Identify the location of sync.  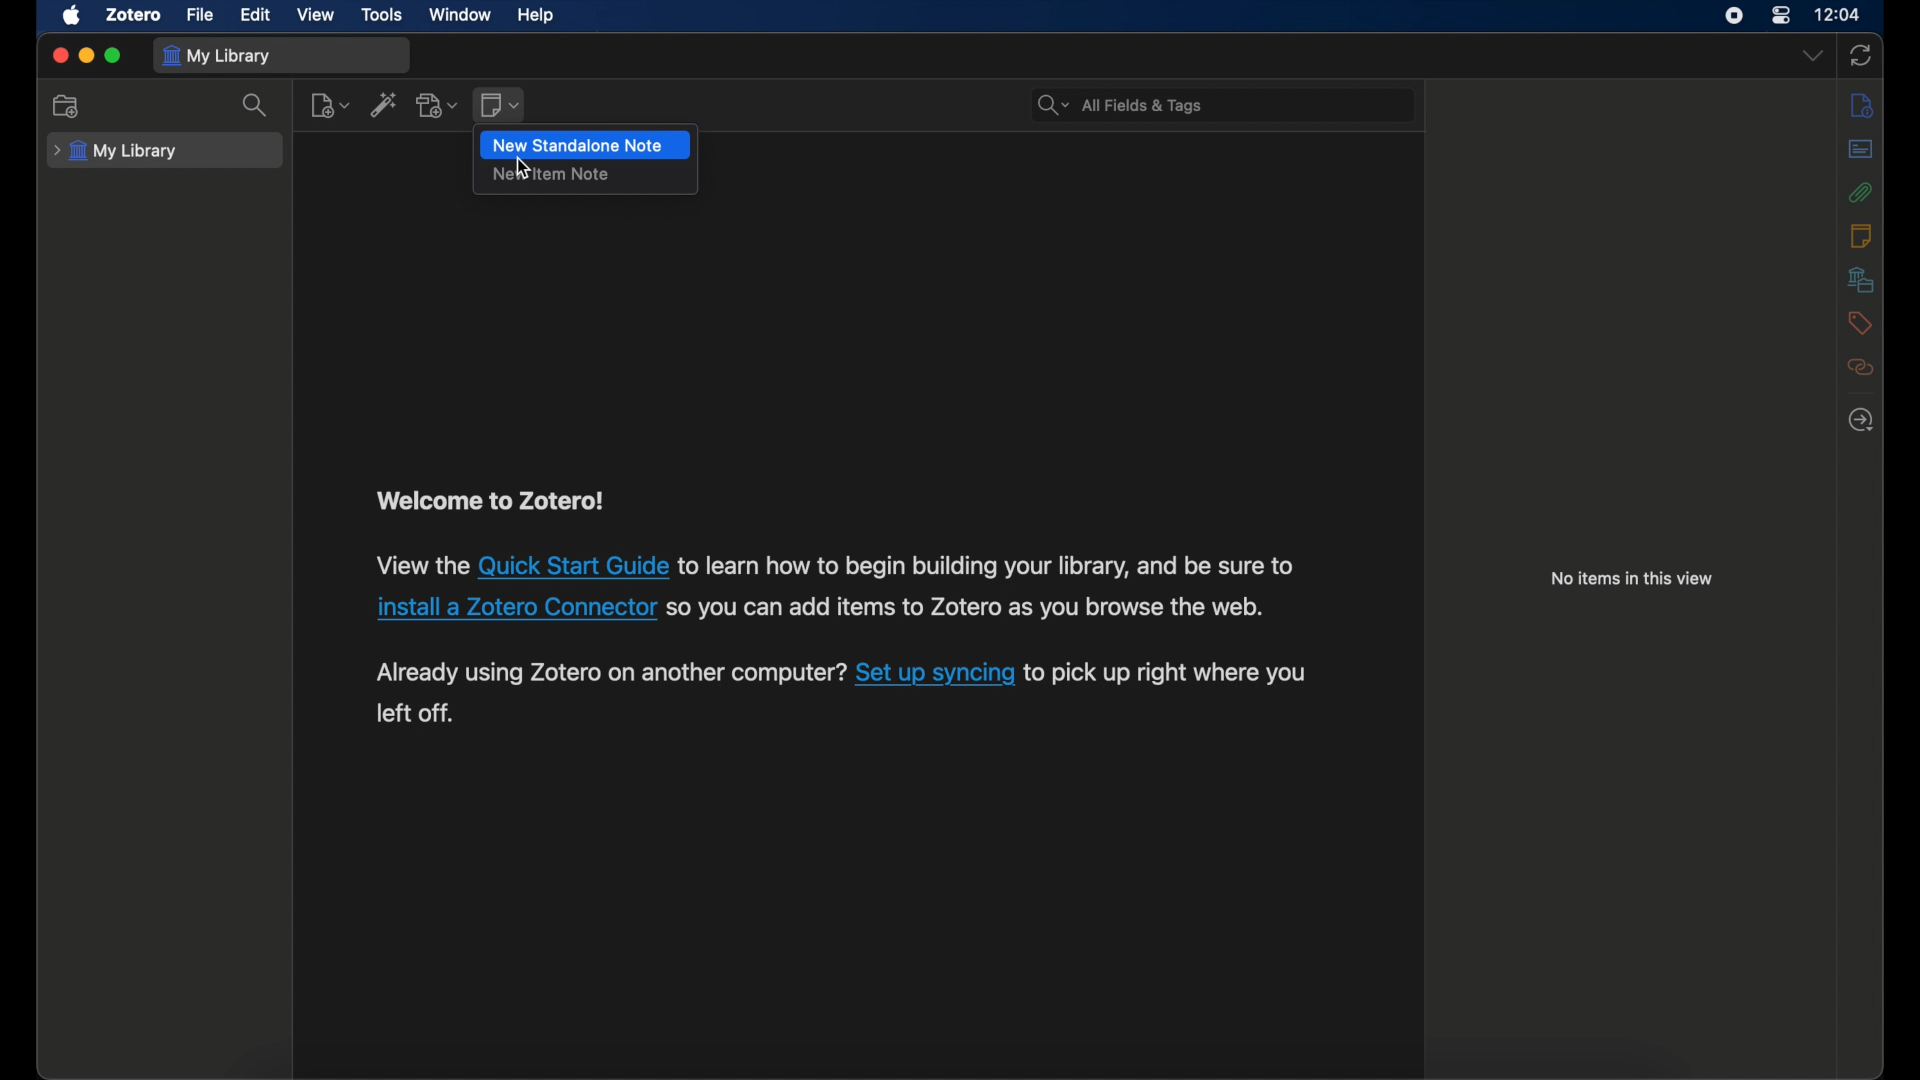
(1861, 57).